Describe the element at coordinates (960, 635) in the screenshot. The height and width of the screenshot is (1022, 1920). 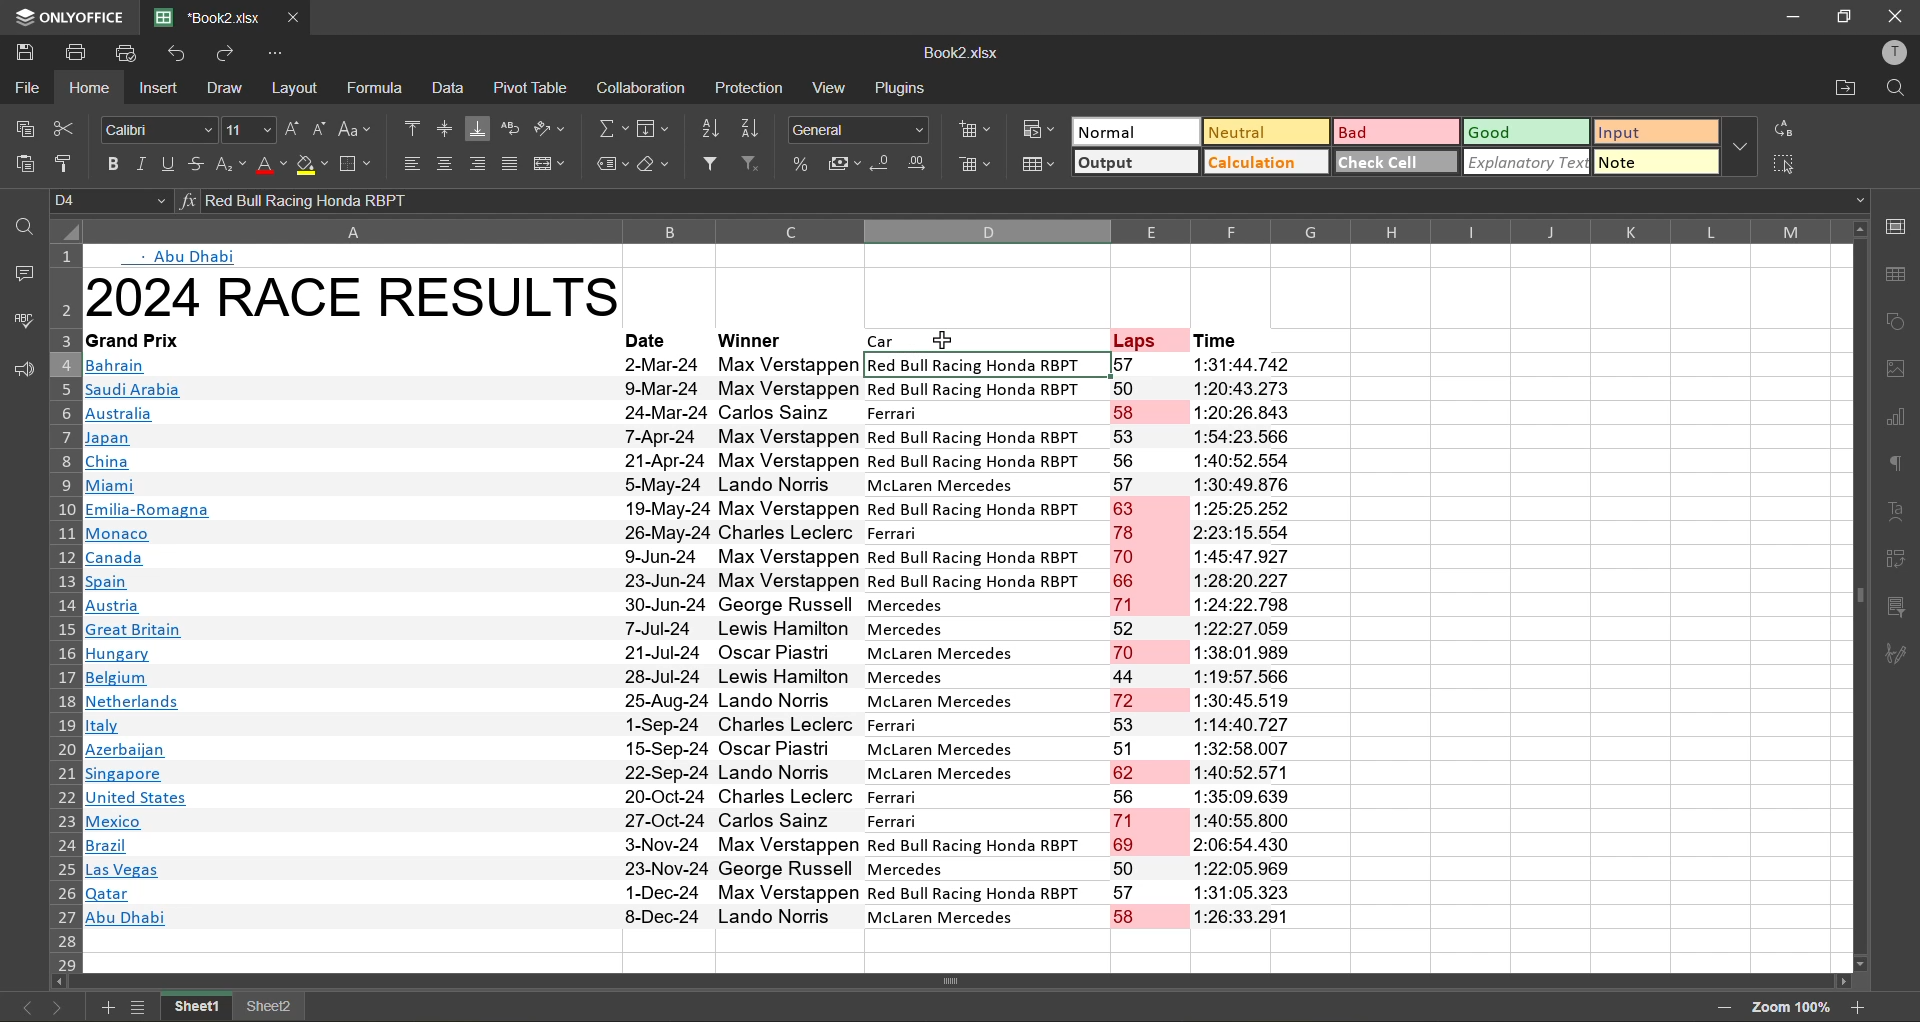
I see `Data` at that location.